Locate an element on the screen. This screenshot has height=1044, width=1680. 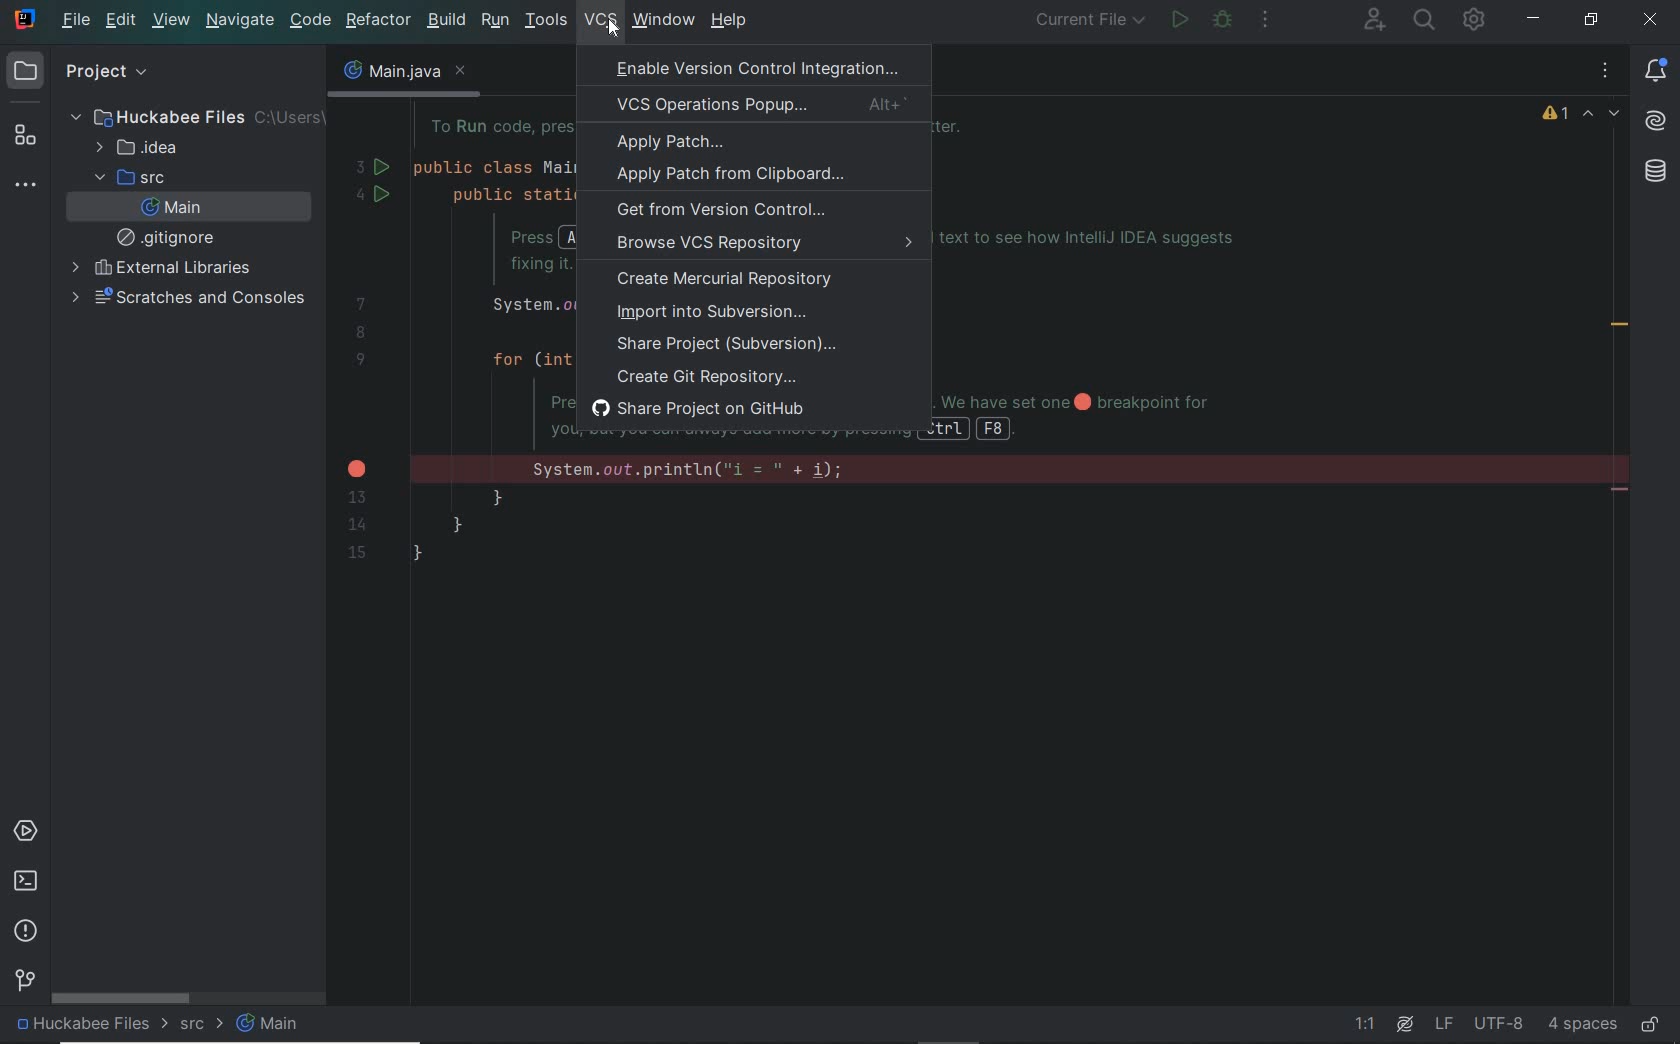
main is located at coordinates (172, 208).